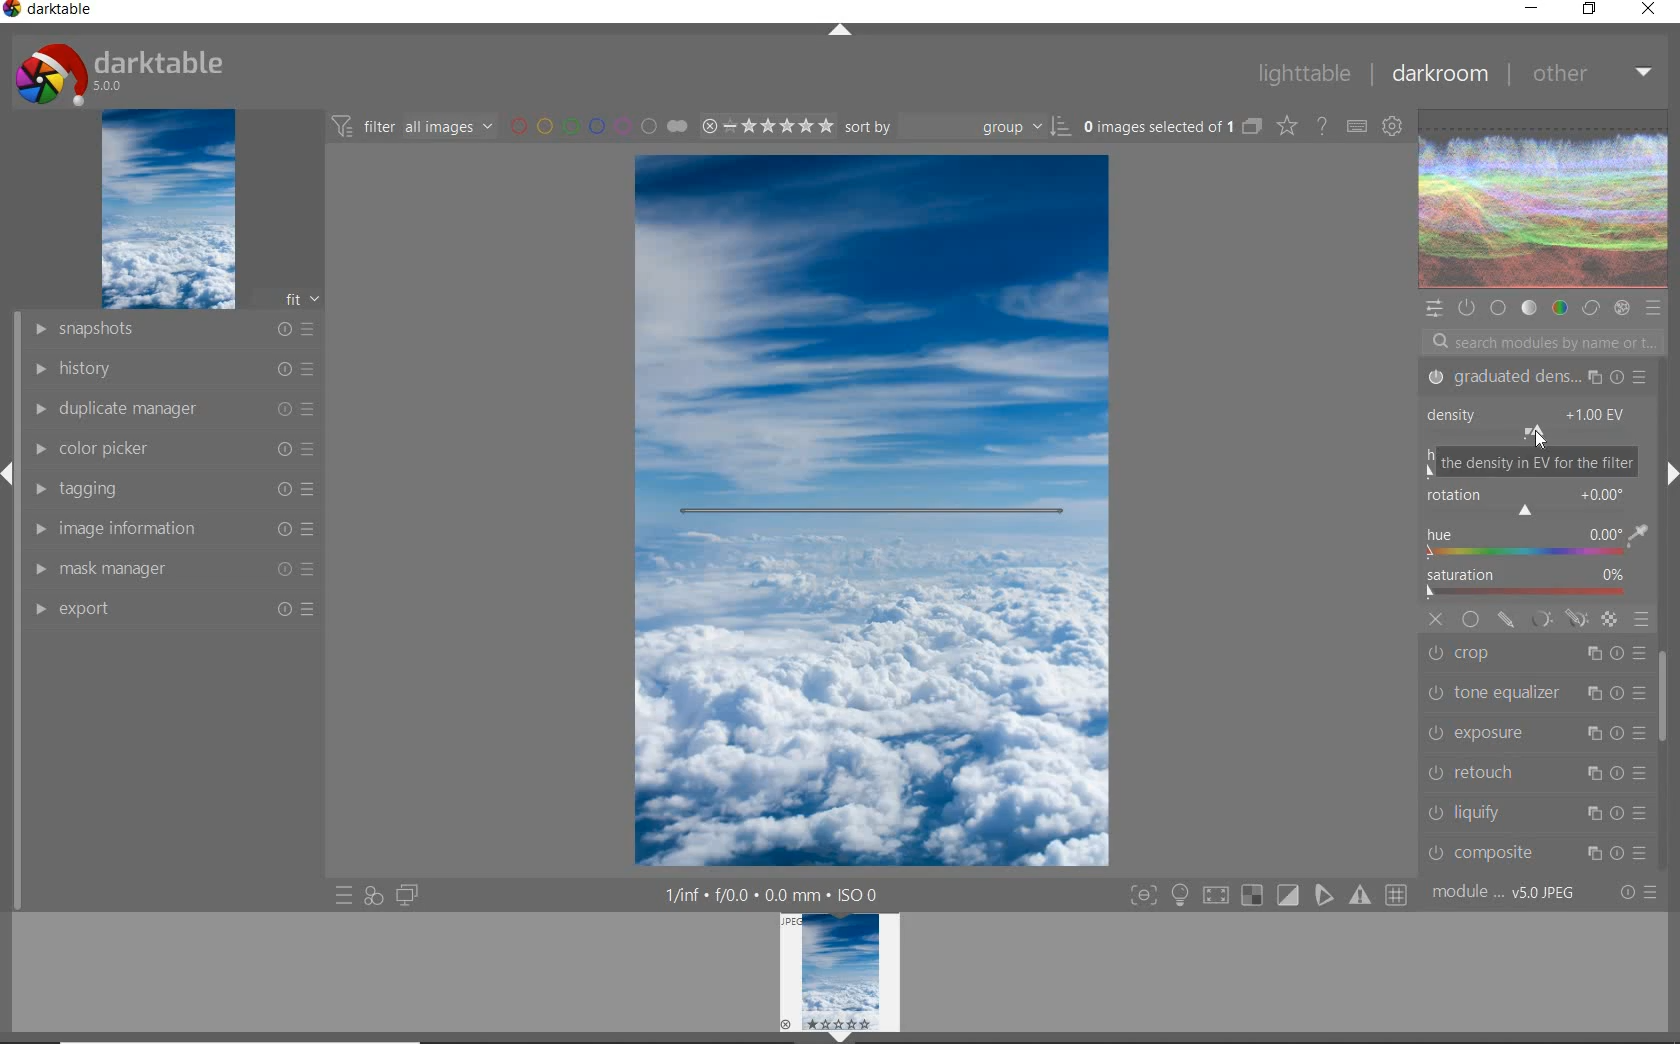  Describe the element at coordinates (1528, 503) in the screenshot. I see `ROTATION` at that location.